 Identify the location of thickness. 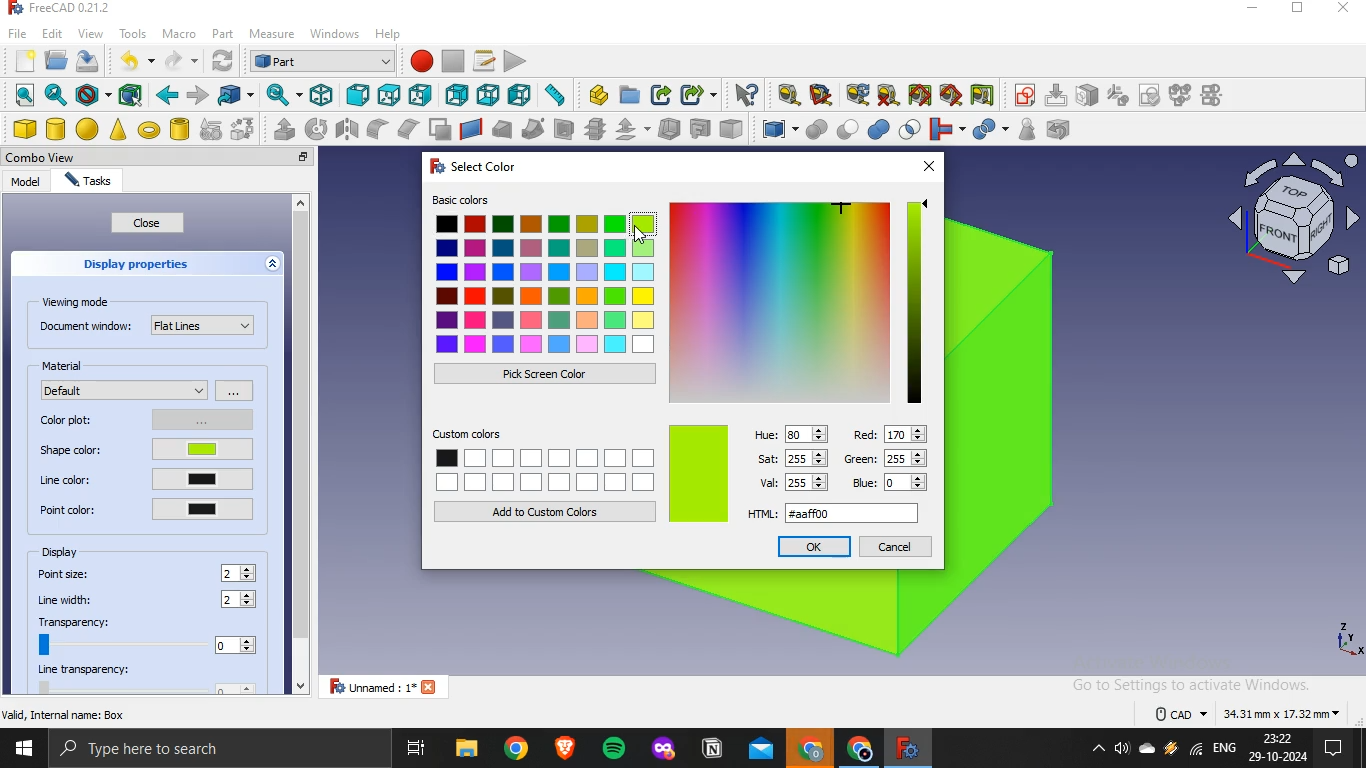
(670, 127).